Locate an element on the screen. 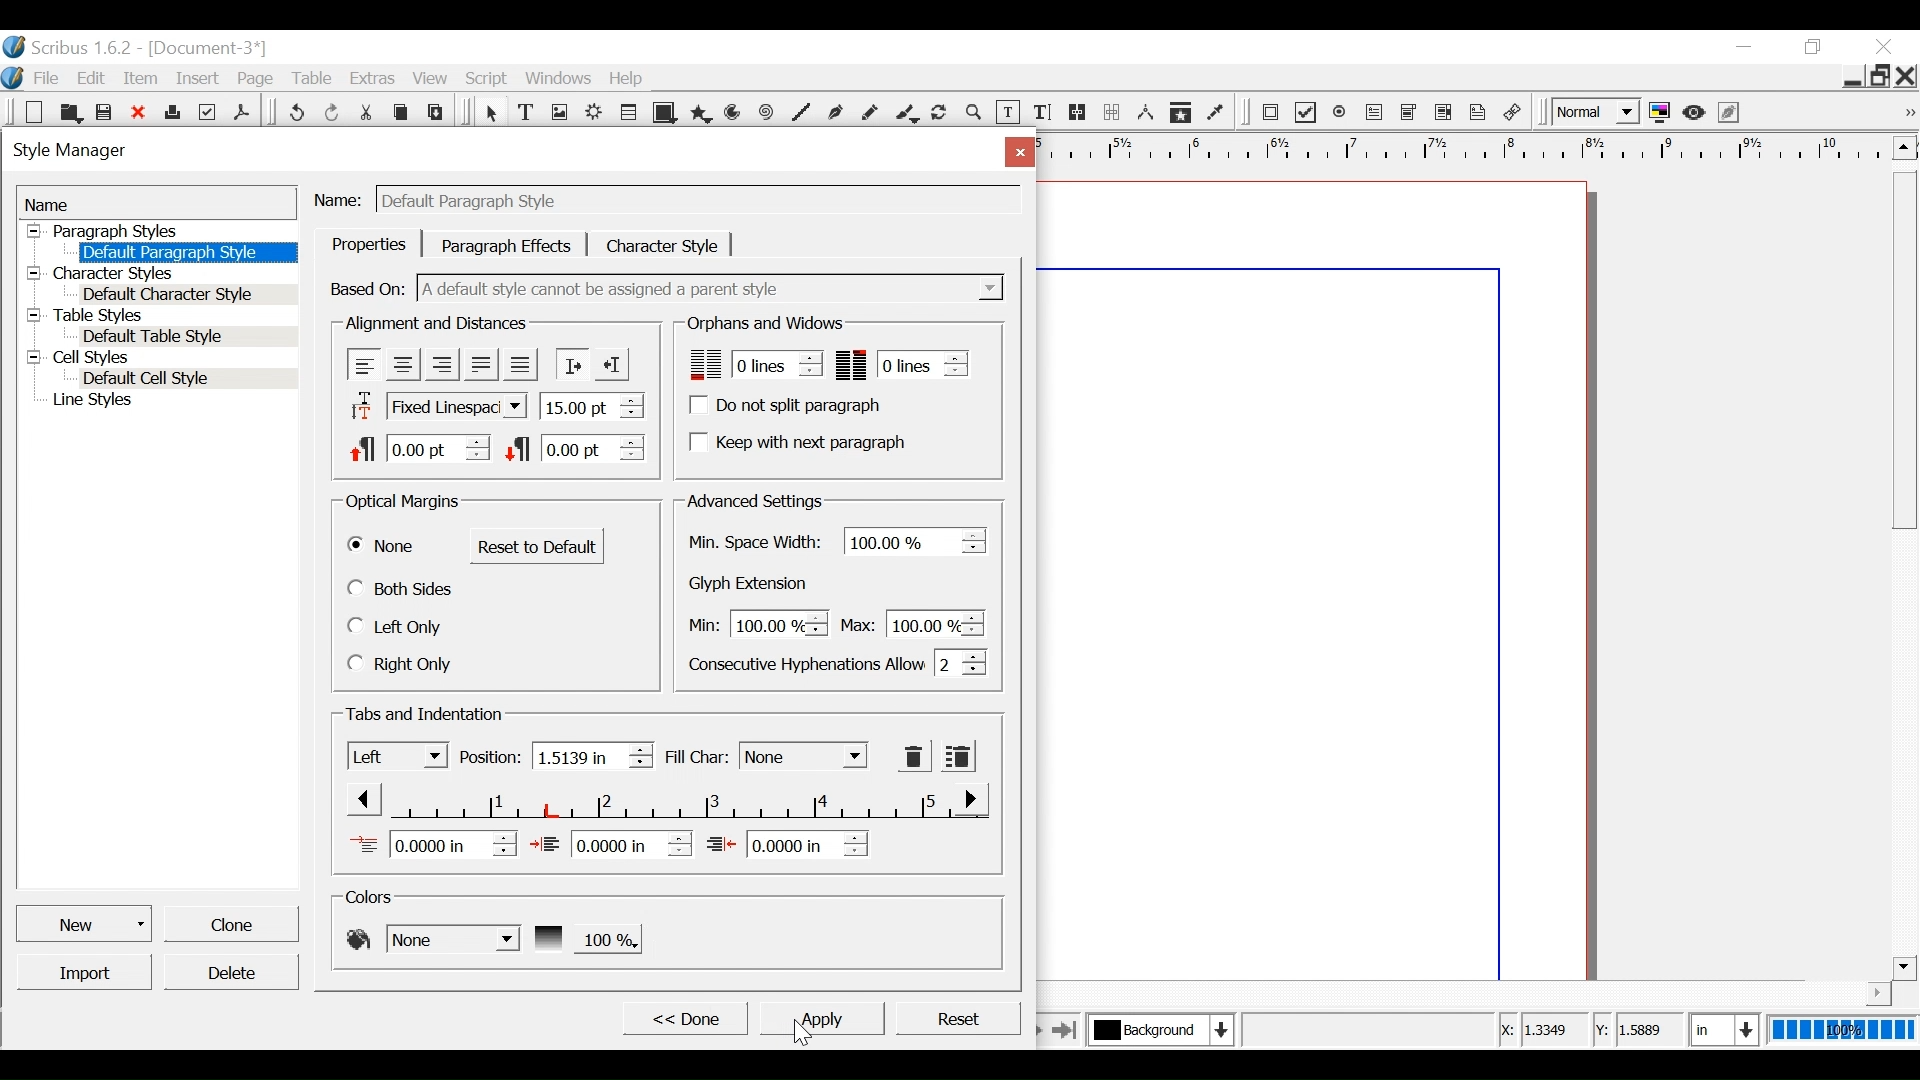 Image resolution: width=1920 pixels, height=1080 pixels. Restore is located at coordinates (1814, 48).